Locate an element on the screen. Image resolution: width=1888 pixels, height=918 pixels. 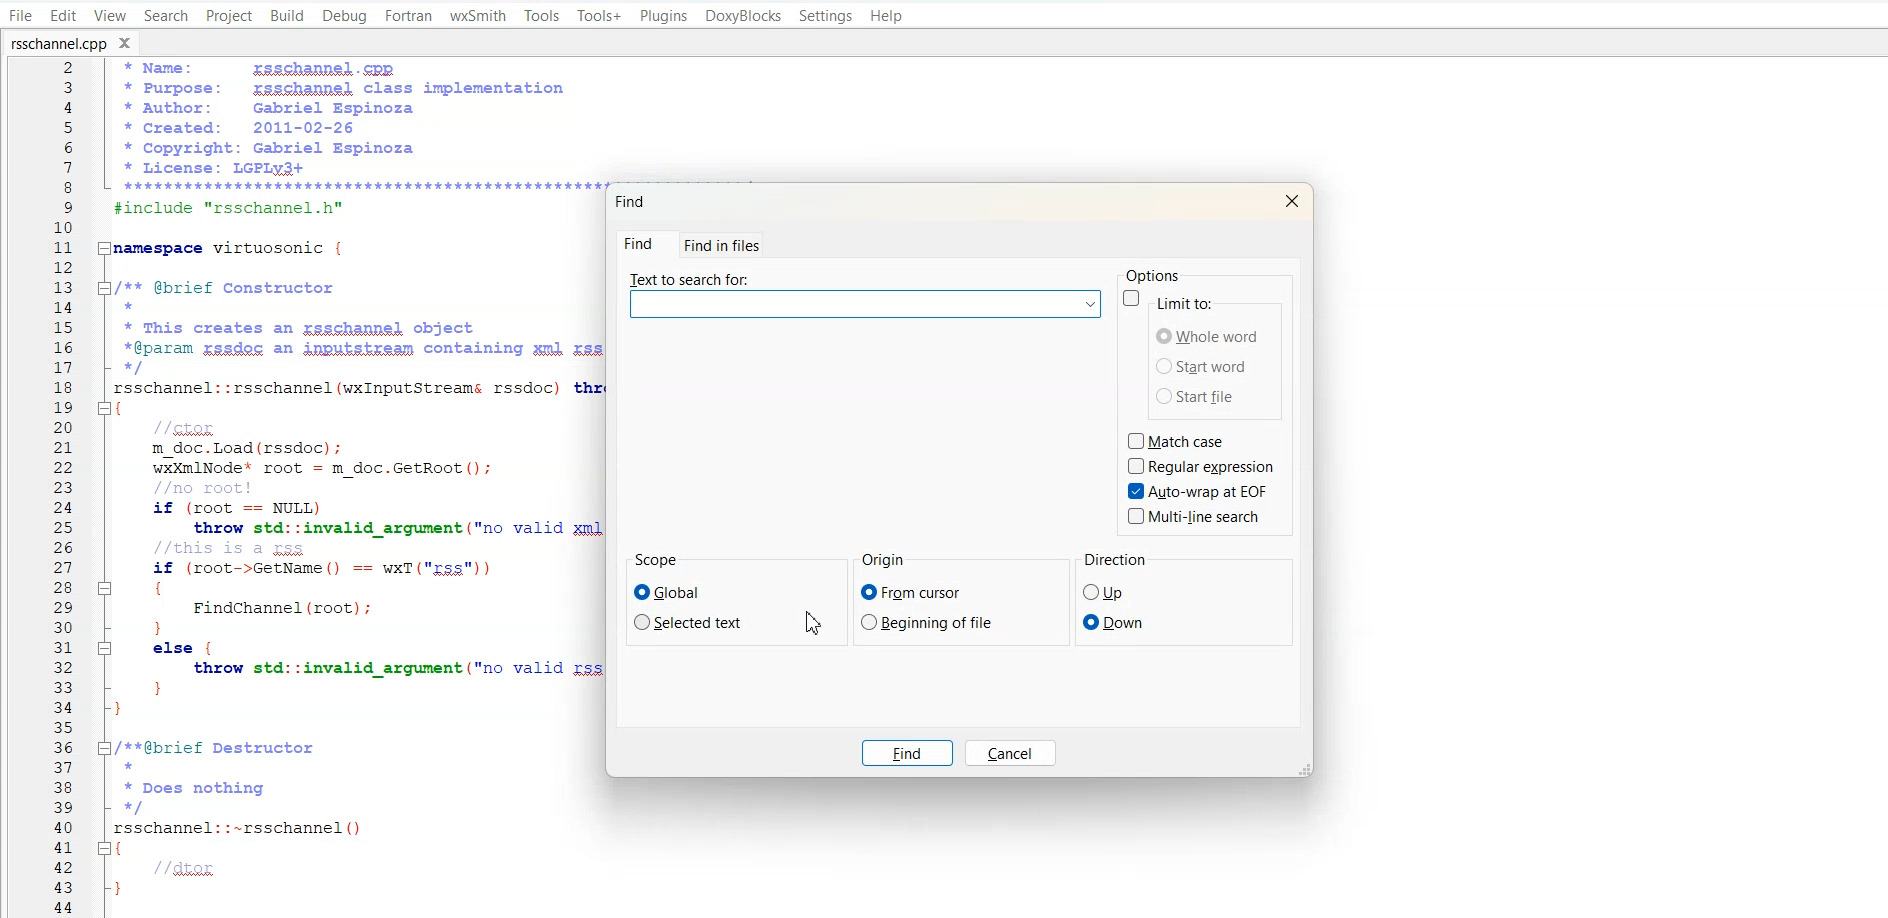
Cancel is located at coordinates (1011, 753).